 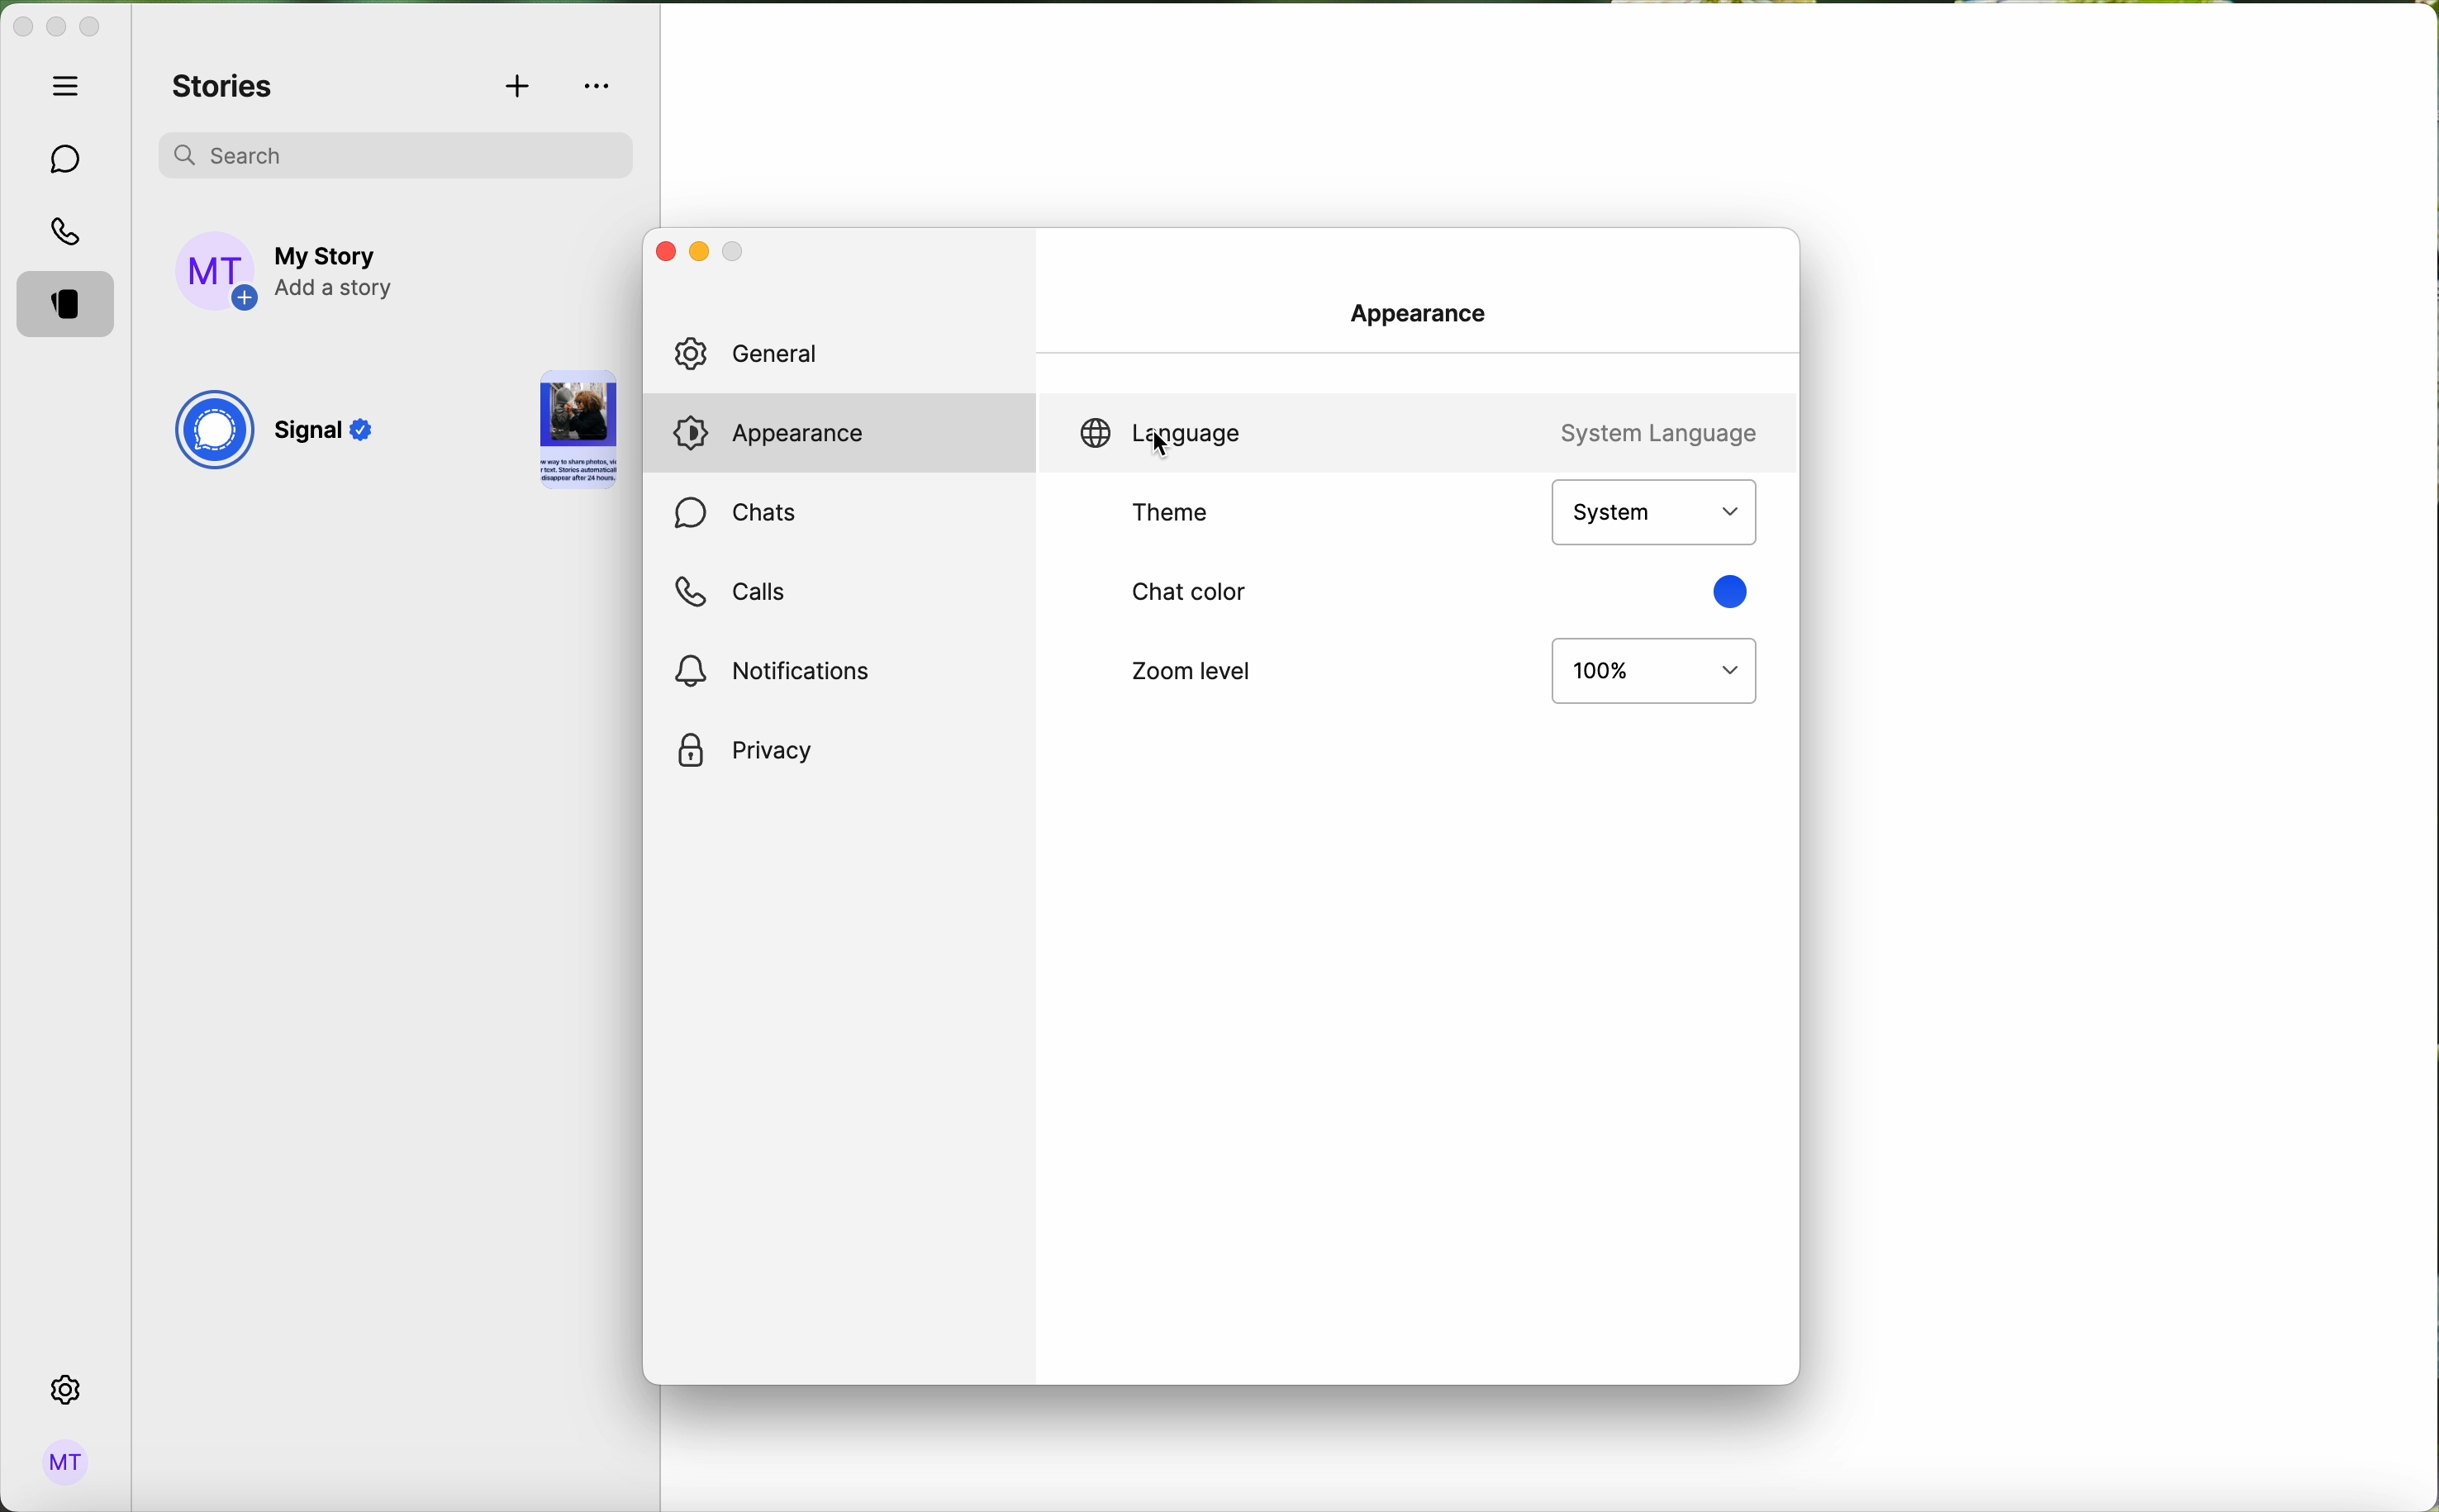 I want to click on minimise, so click(x=736, y=256).